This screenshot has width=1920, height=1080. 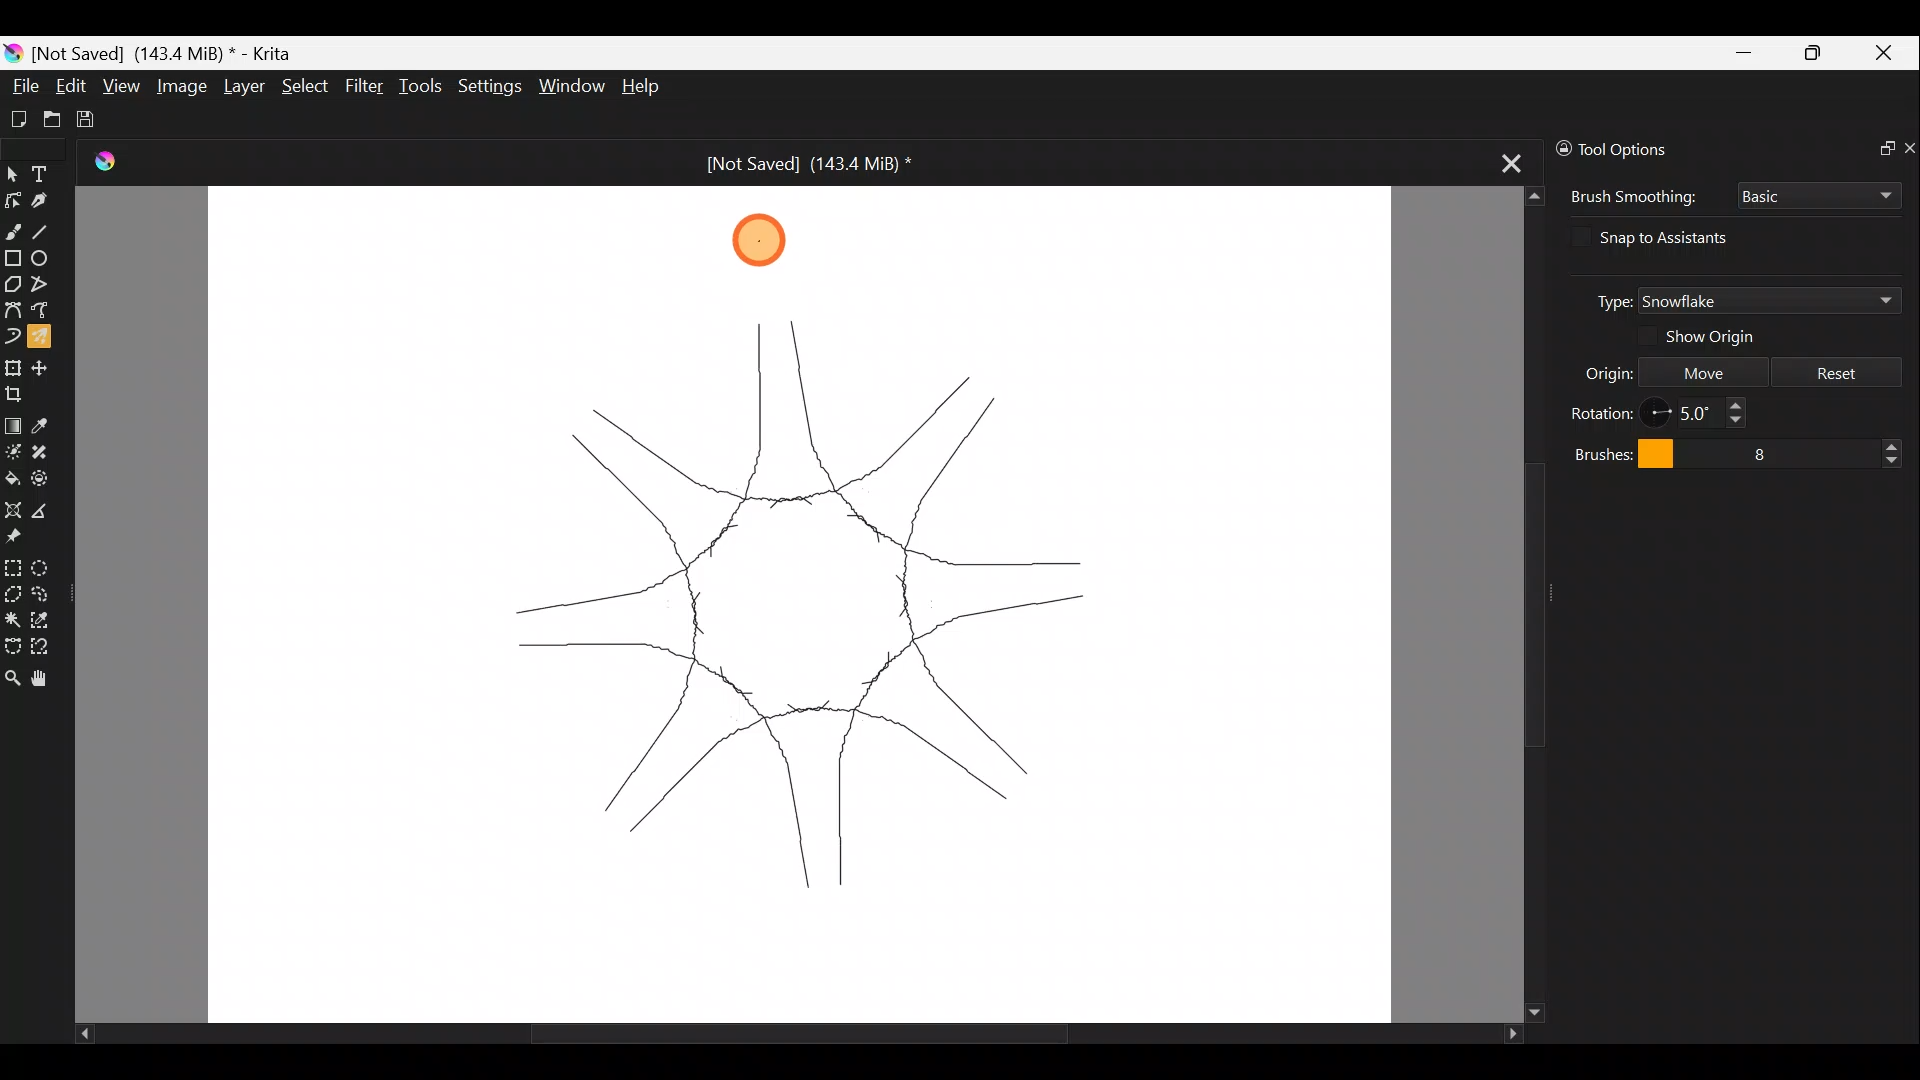 What do you see at coordinates (44, 367) in the screenshot?
I see `Move a layer` at bounding box center [44, 367].